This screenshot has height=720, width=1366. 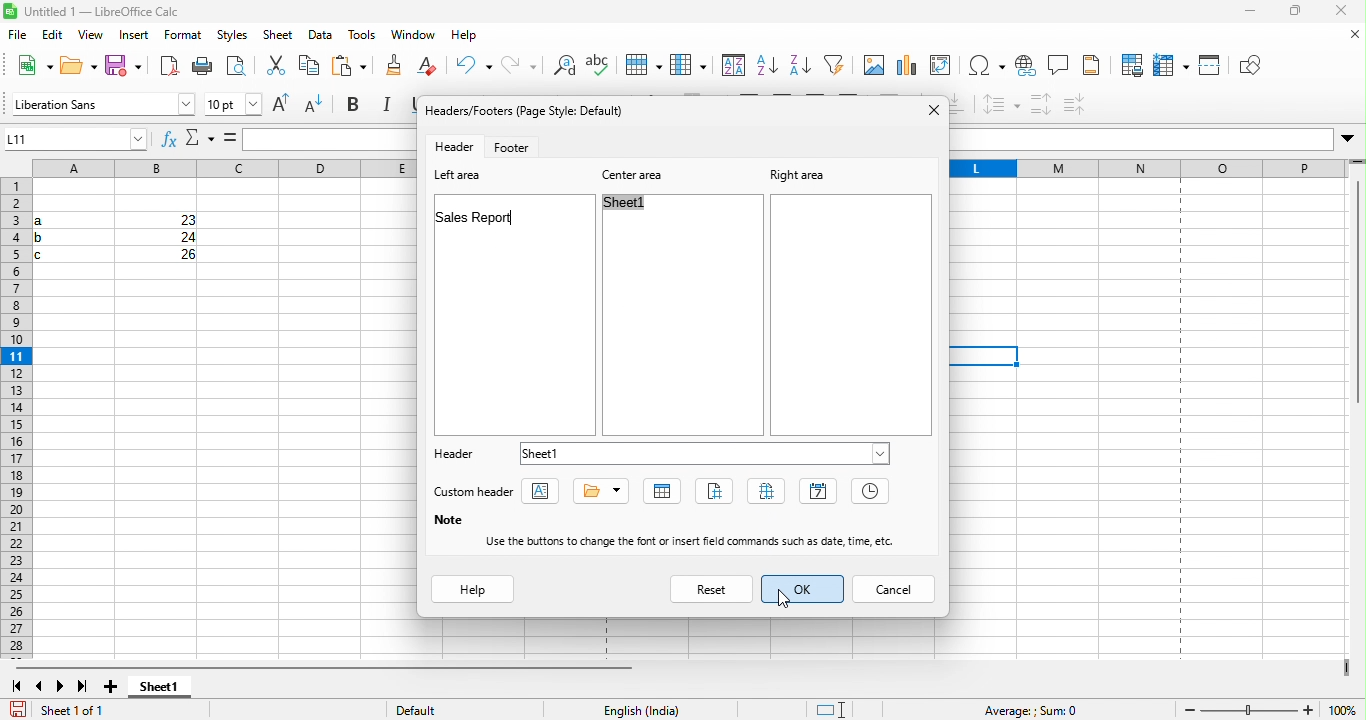 What do you see at coordinates (467, 177) in the screenshot?
I see `left area` at bounding box center [467, 177].